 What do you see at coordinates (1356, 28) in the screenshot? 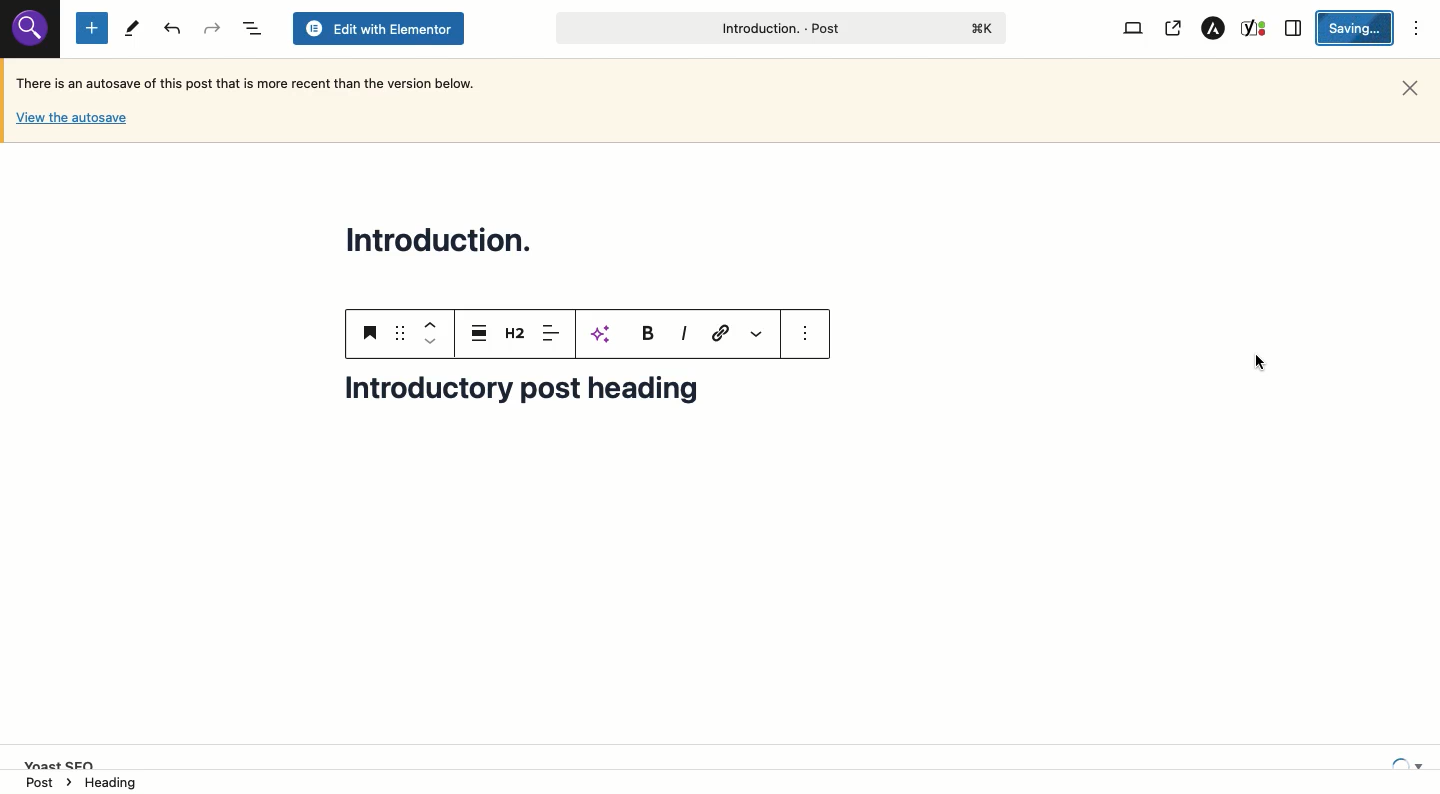
I see `Saving` at bounding box center [1356, 28].